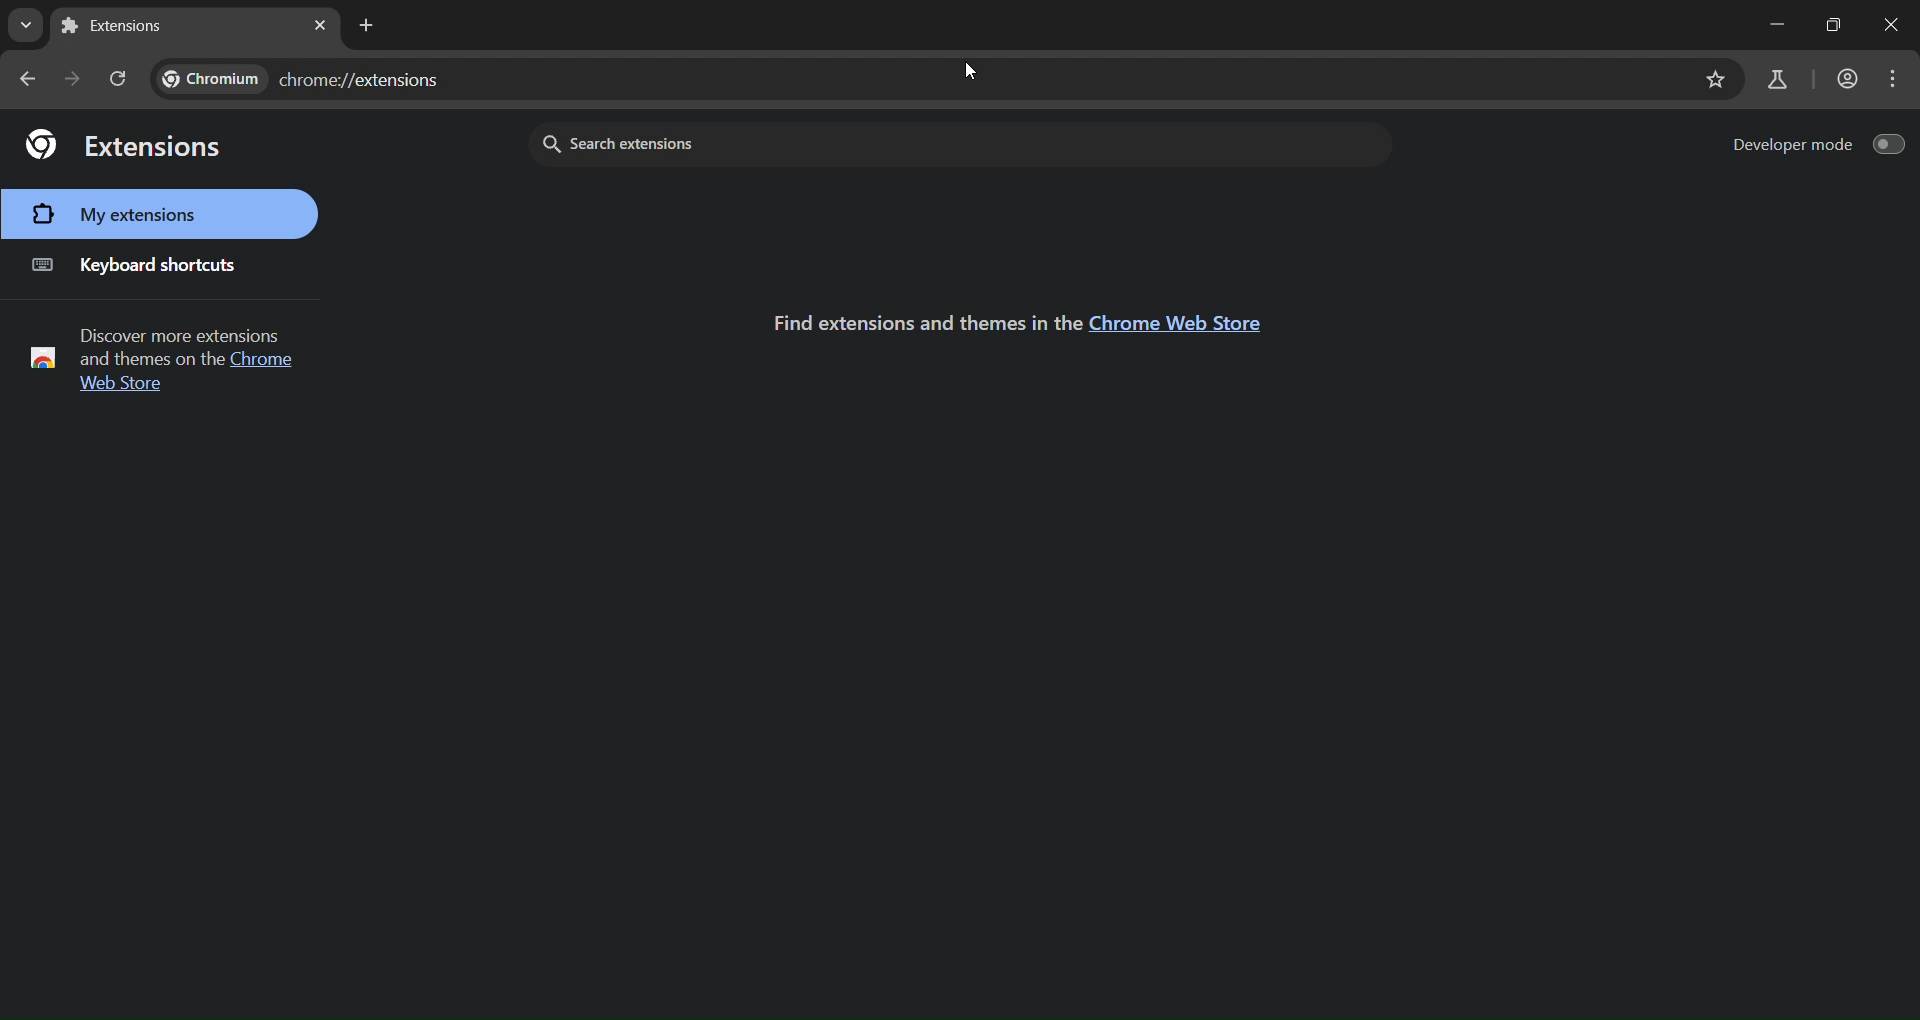 This screenshot has width=1920, height=1020. I want to click on search labs, so click(1776, 79).